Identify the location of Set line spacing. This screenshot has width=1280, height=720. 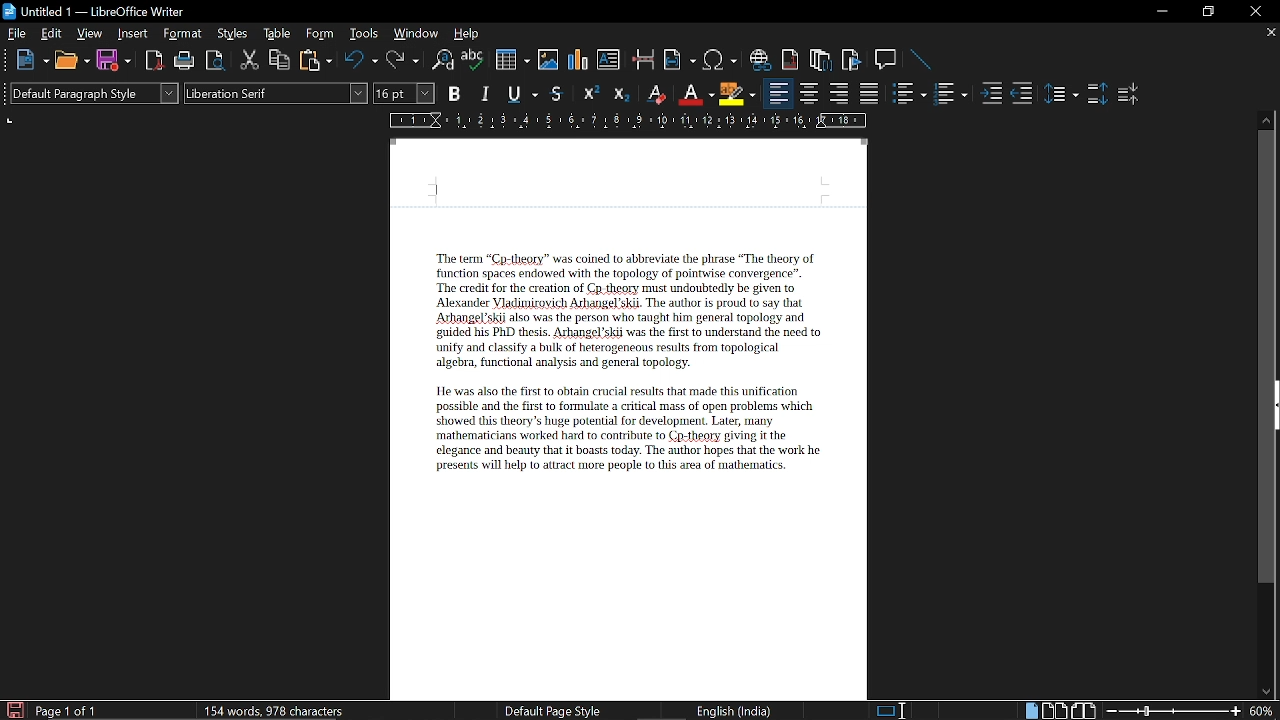
(1060, 94).